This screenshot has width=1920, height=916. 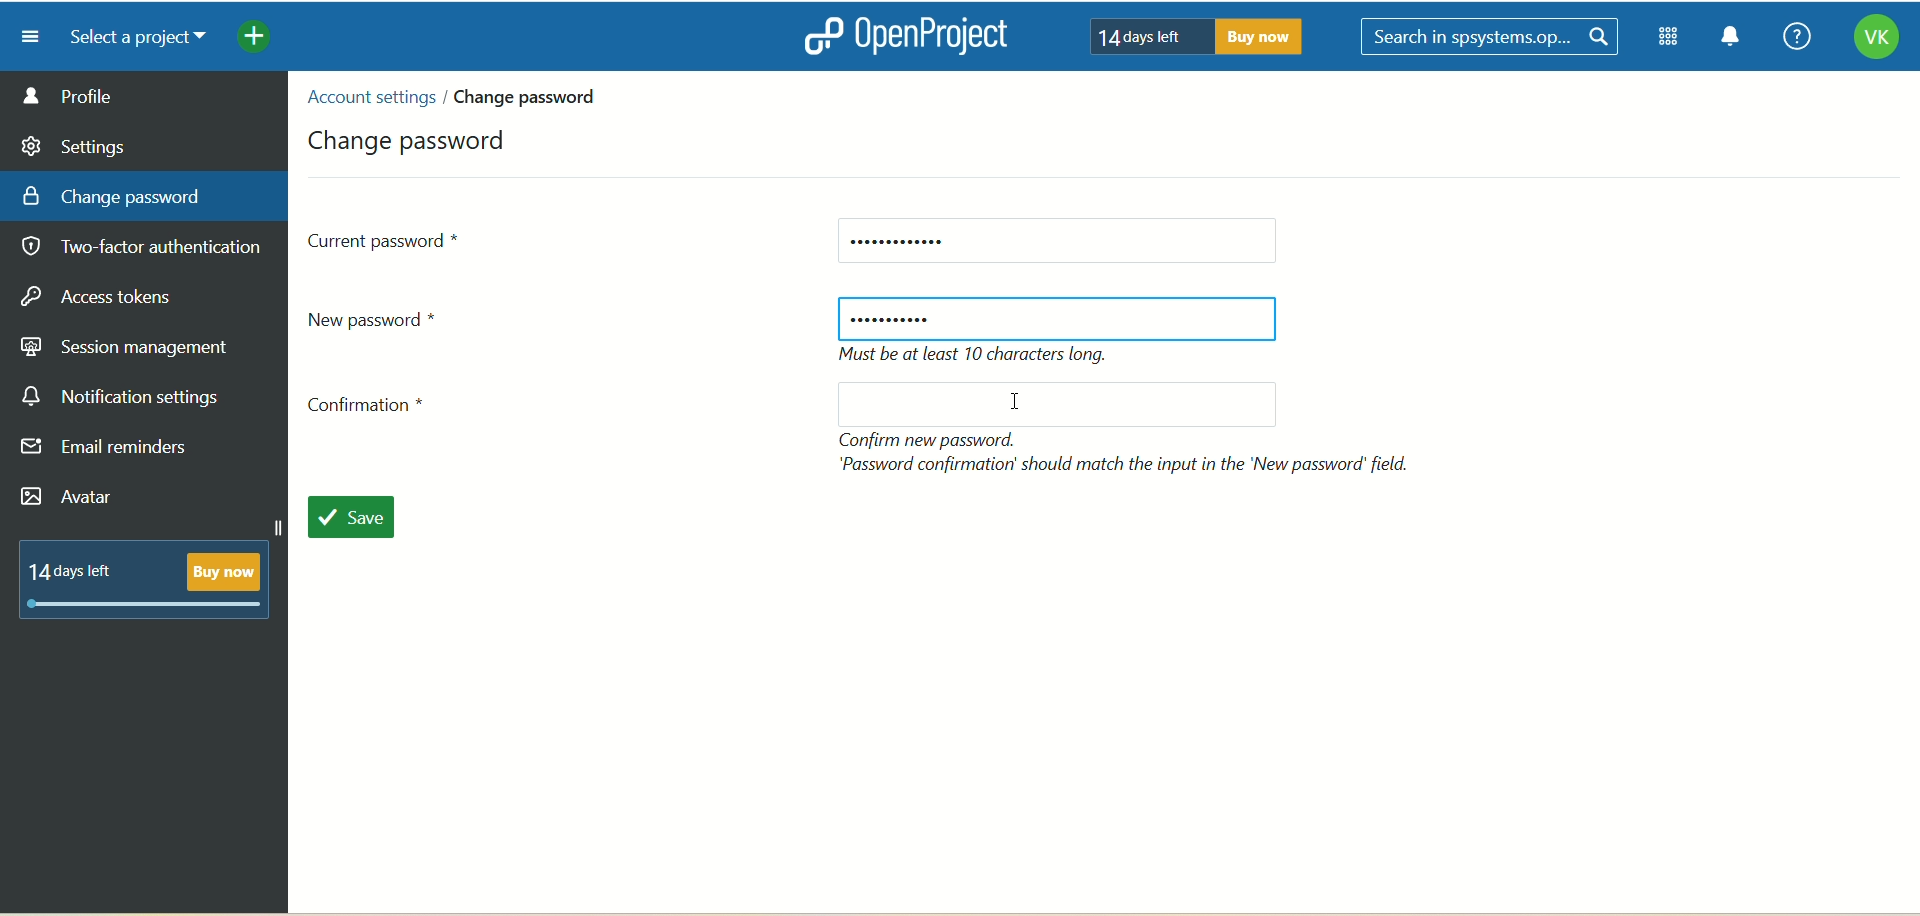 I want to click on email reminders, so click(x=110, y=451).